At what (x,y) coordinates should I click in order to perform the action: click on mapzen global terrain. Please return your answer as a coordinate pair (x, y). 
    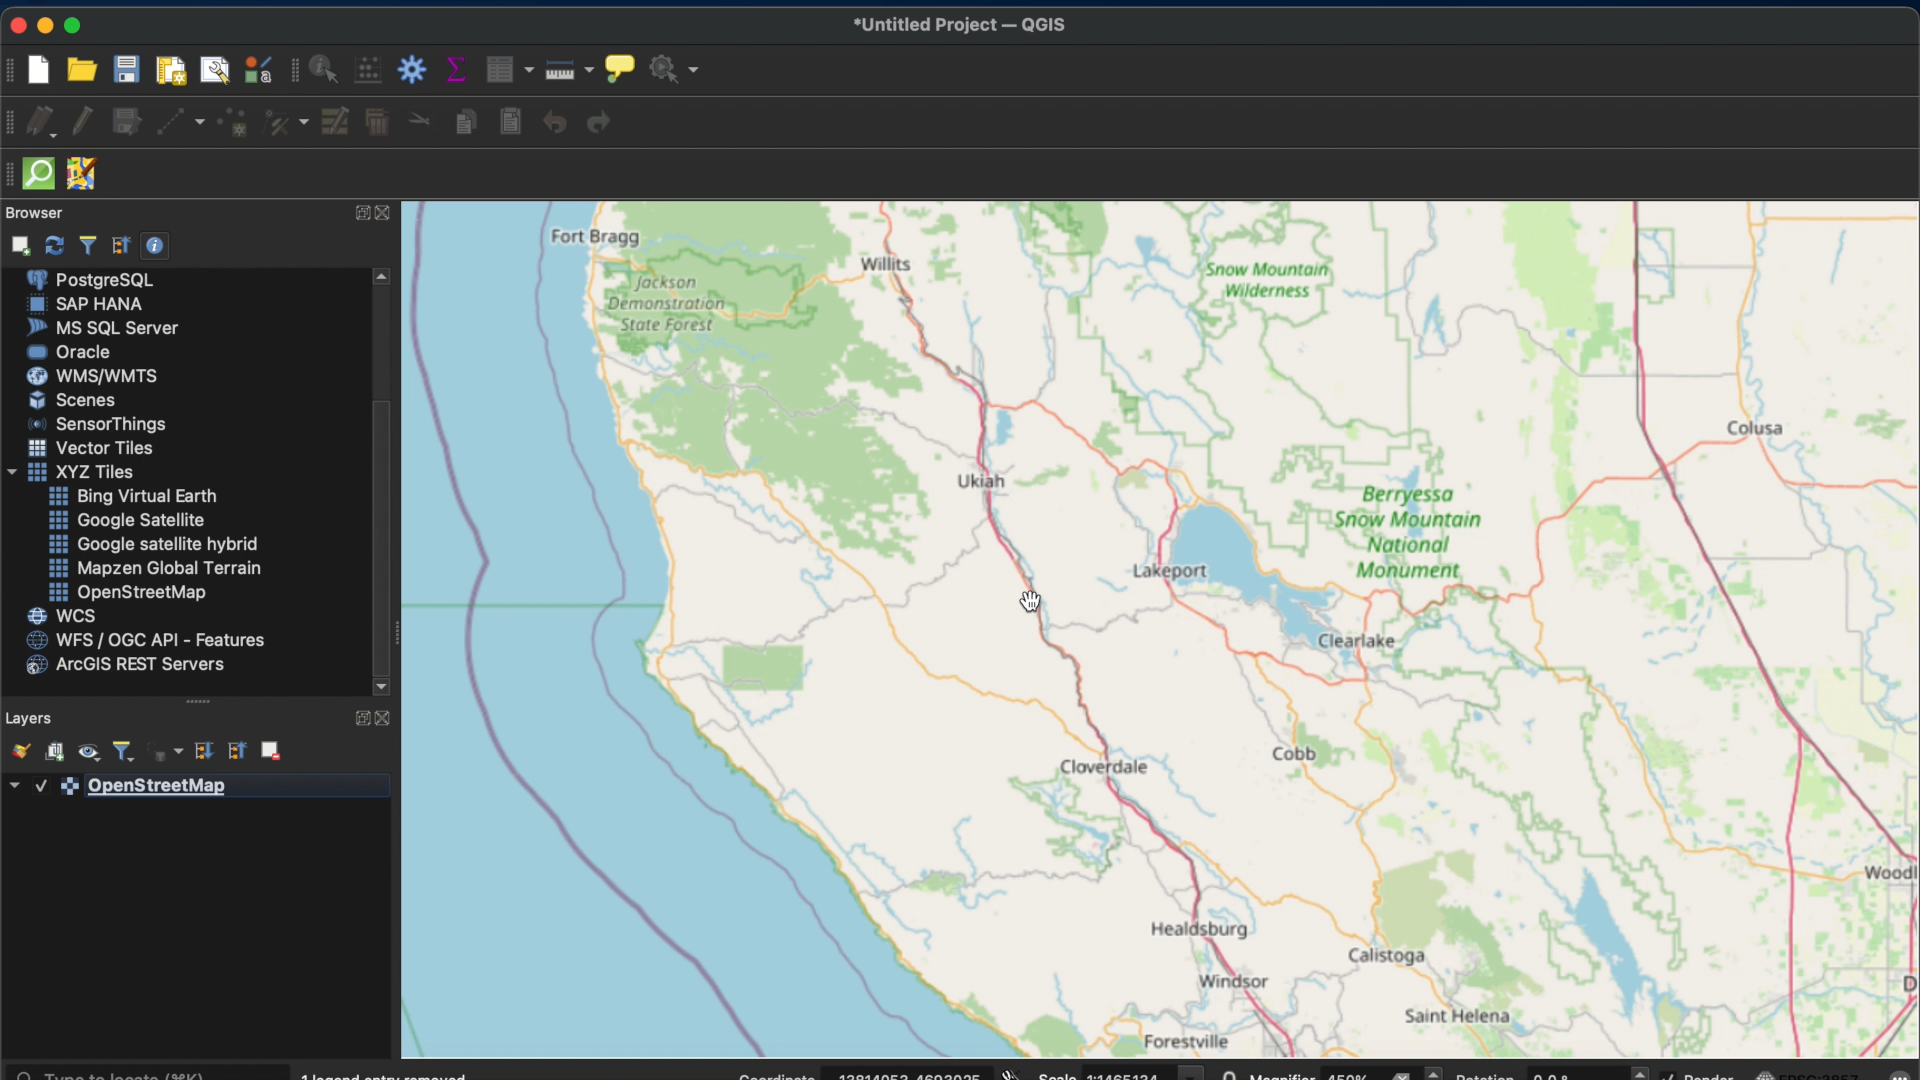
    Looking at the image, I should click on (153, 568).